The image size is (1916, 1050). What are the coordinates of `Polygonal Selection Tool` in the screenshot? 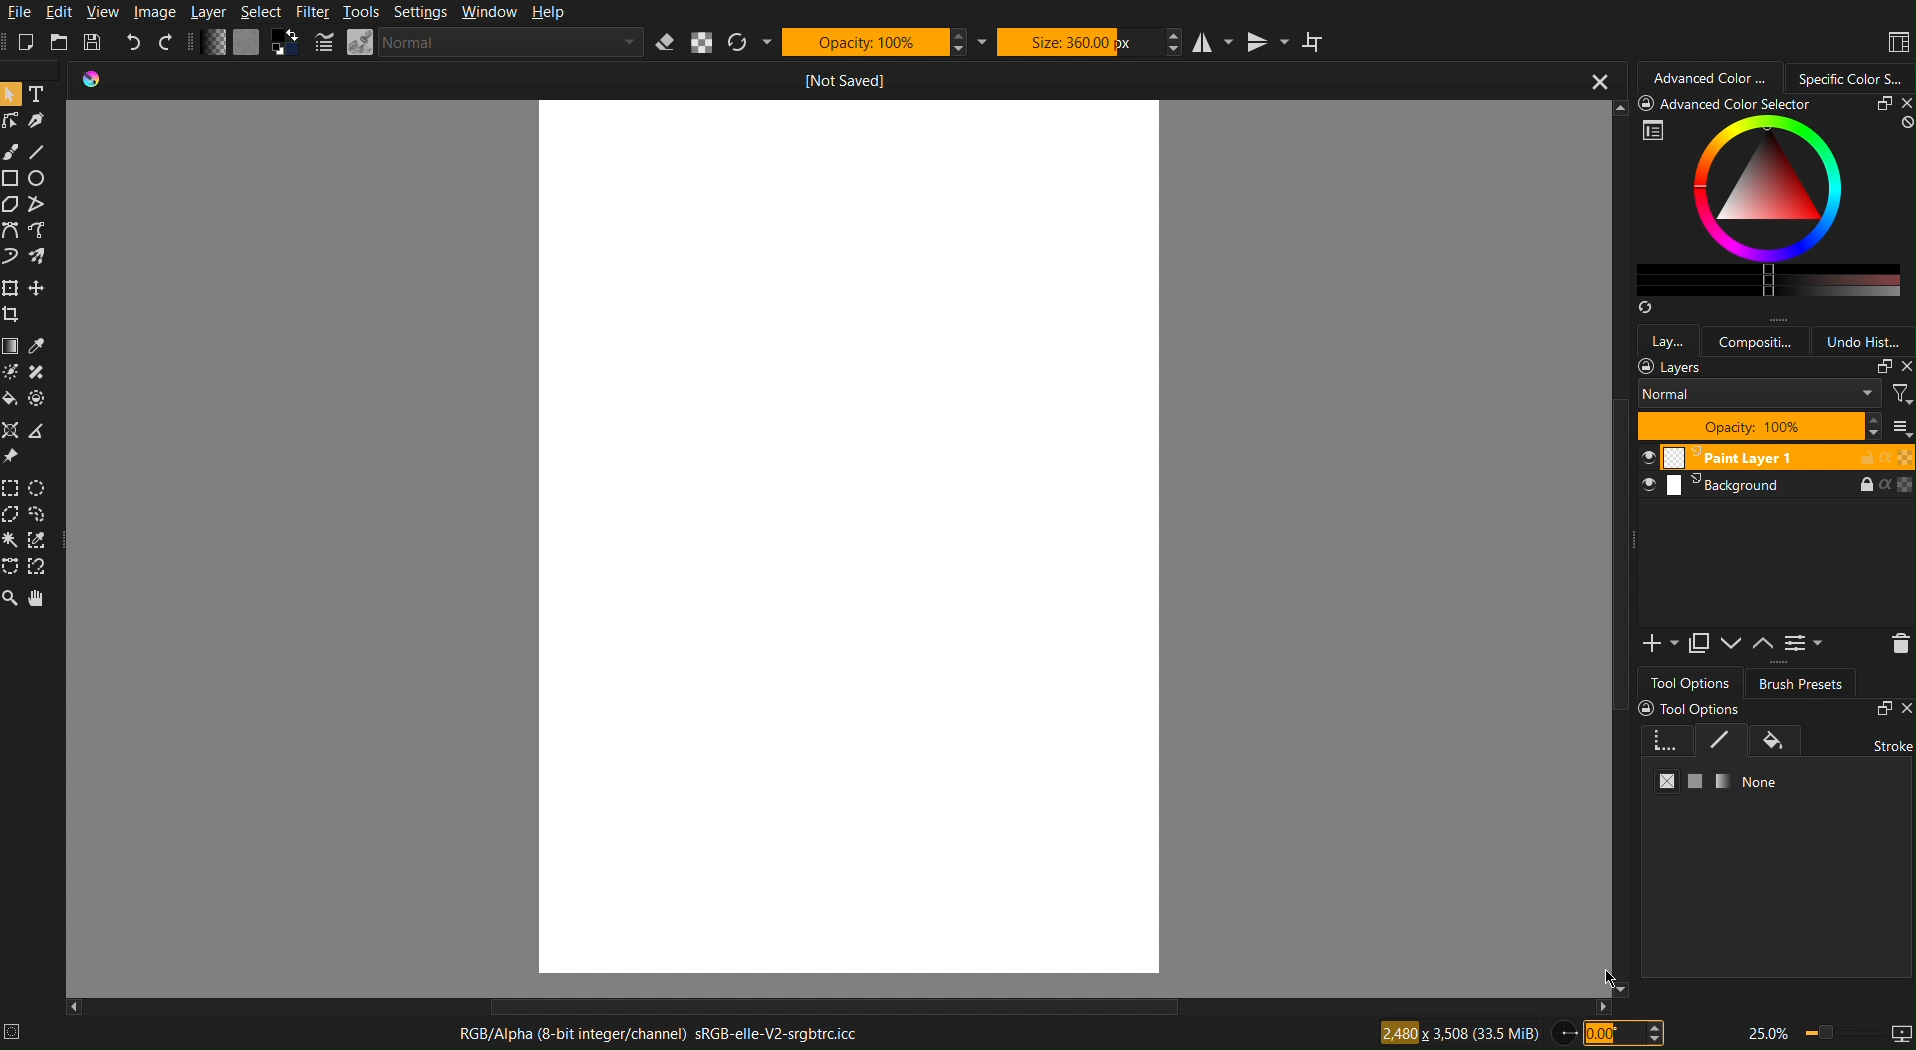 It's located at (12, 204).